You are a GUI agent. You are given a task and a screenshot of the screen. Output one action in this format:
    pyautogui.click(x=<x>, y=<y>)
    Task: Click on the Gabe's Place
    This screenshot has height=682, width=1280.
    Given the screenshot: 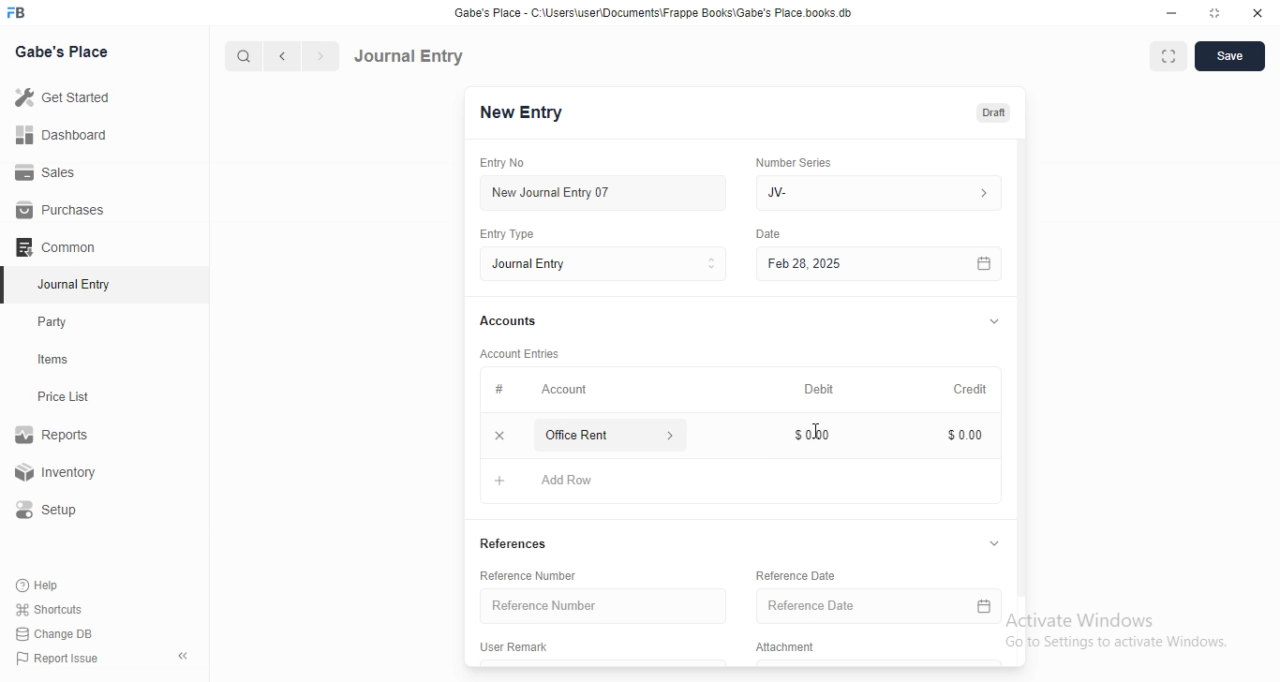 What is the action you would take?
    pyautogui.click(x=64, y=51)
    